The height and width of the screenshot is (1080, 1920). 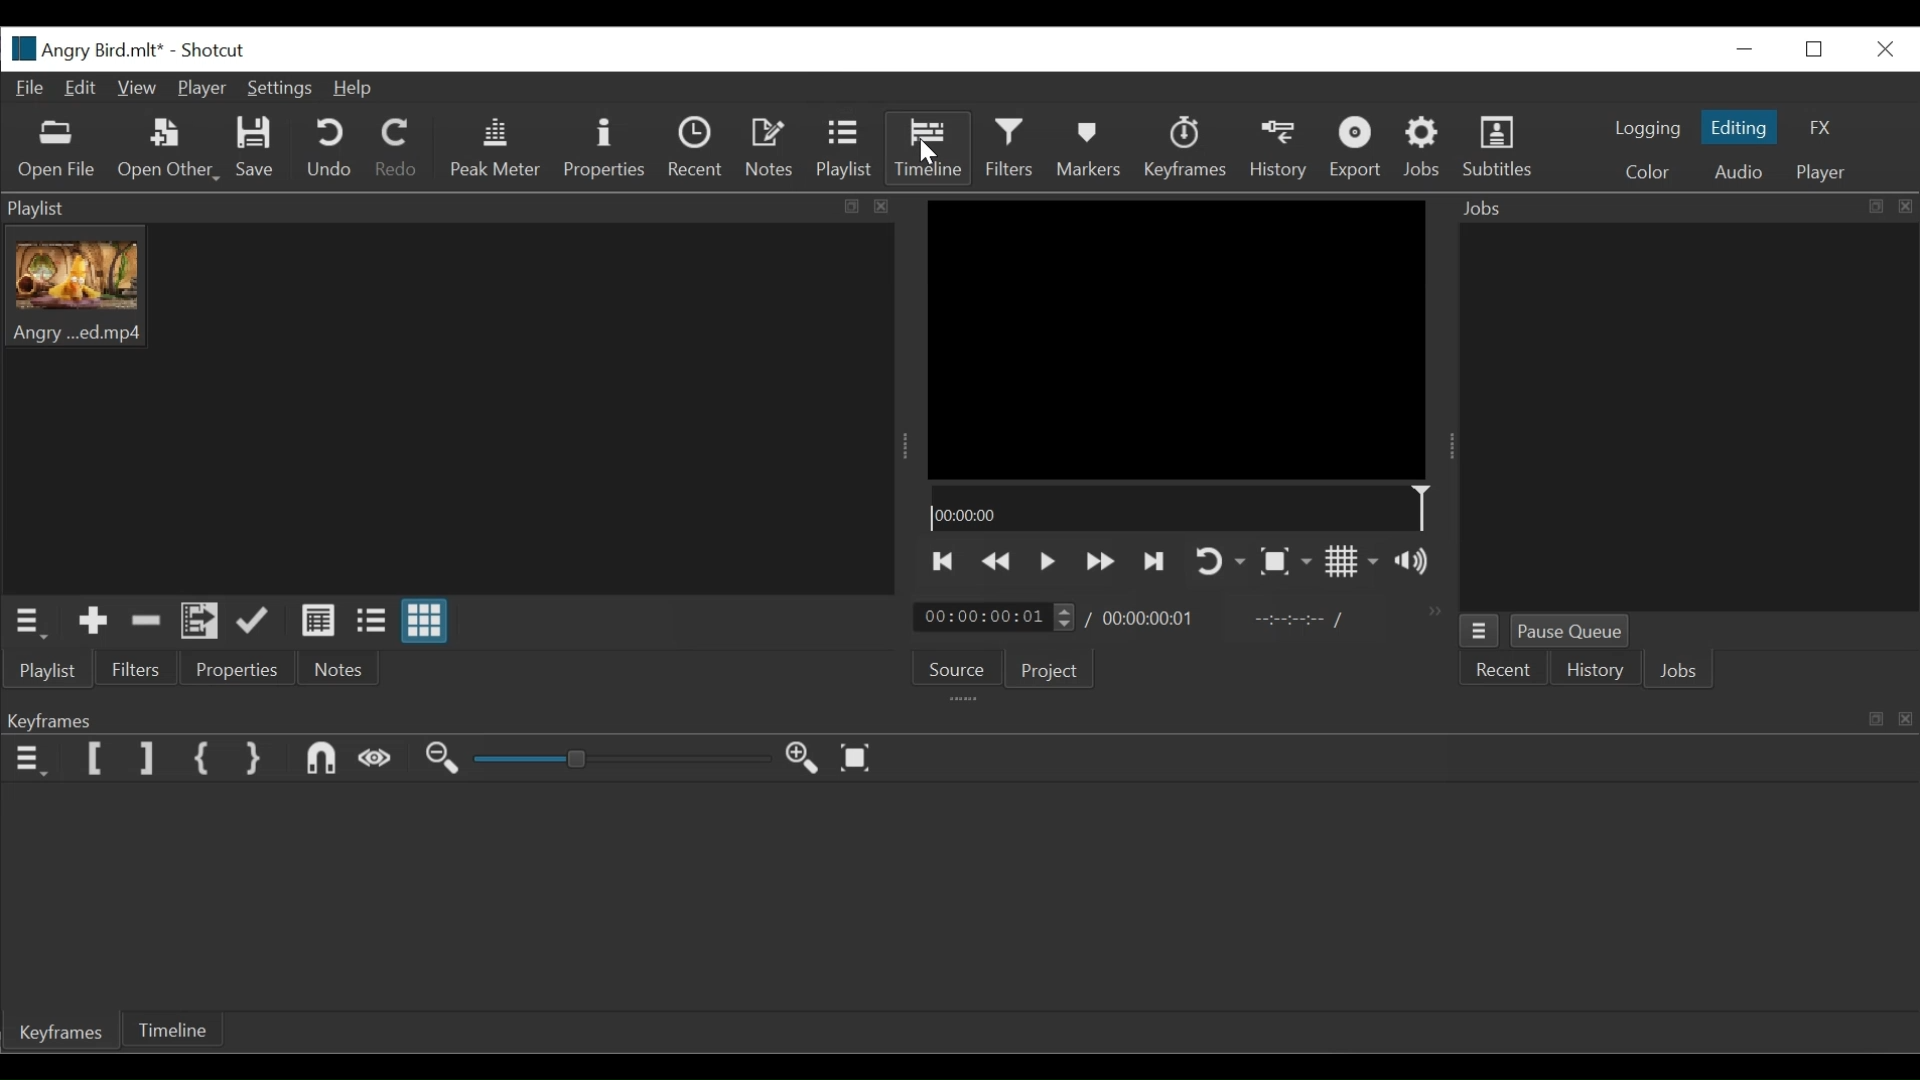 What do you see at coordinates (1355, 150) in the screenshot?
I see `Export` at bounding box center [1355, 150].